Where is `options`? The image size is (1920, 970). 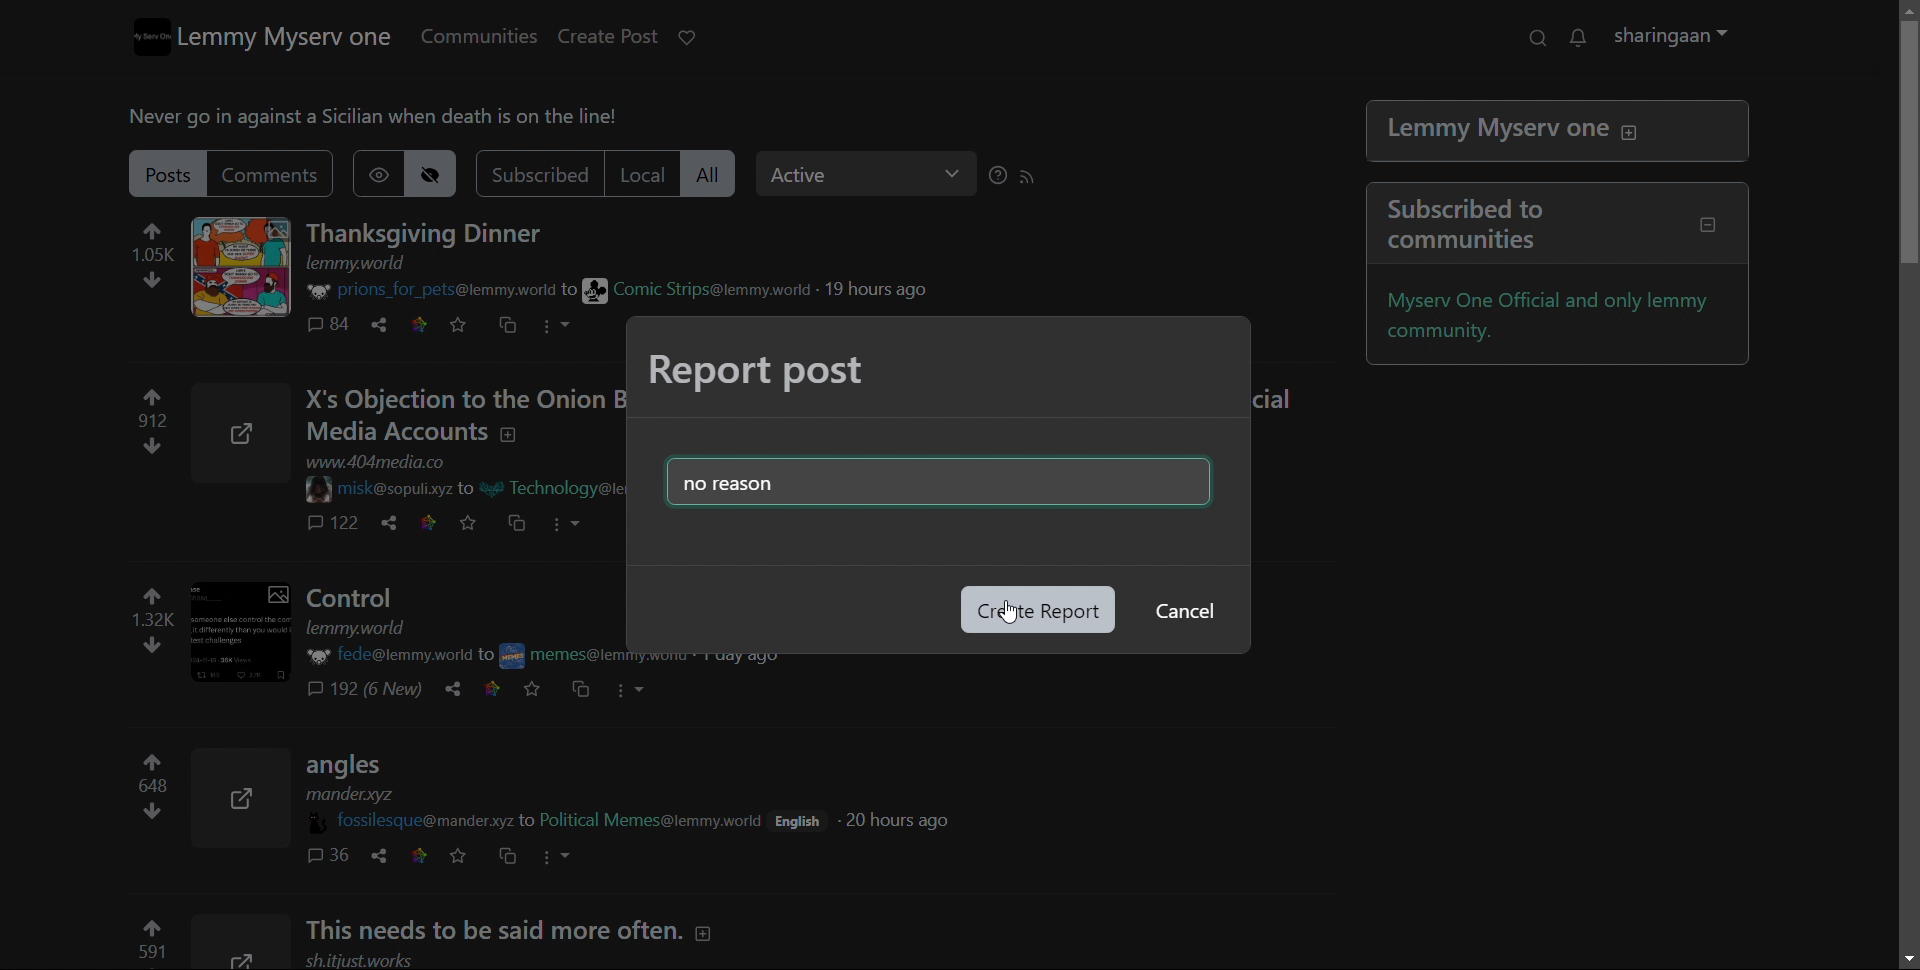 options is located at coordinates (568, 326).